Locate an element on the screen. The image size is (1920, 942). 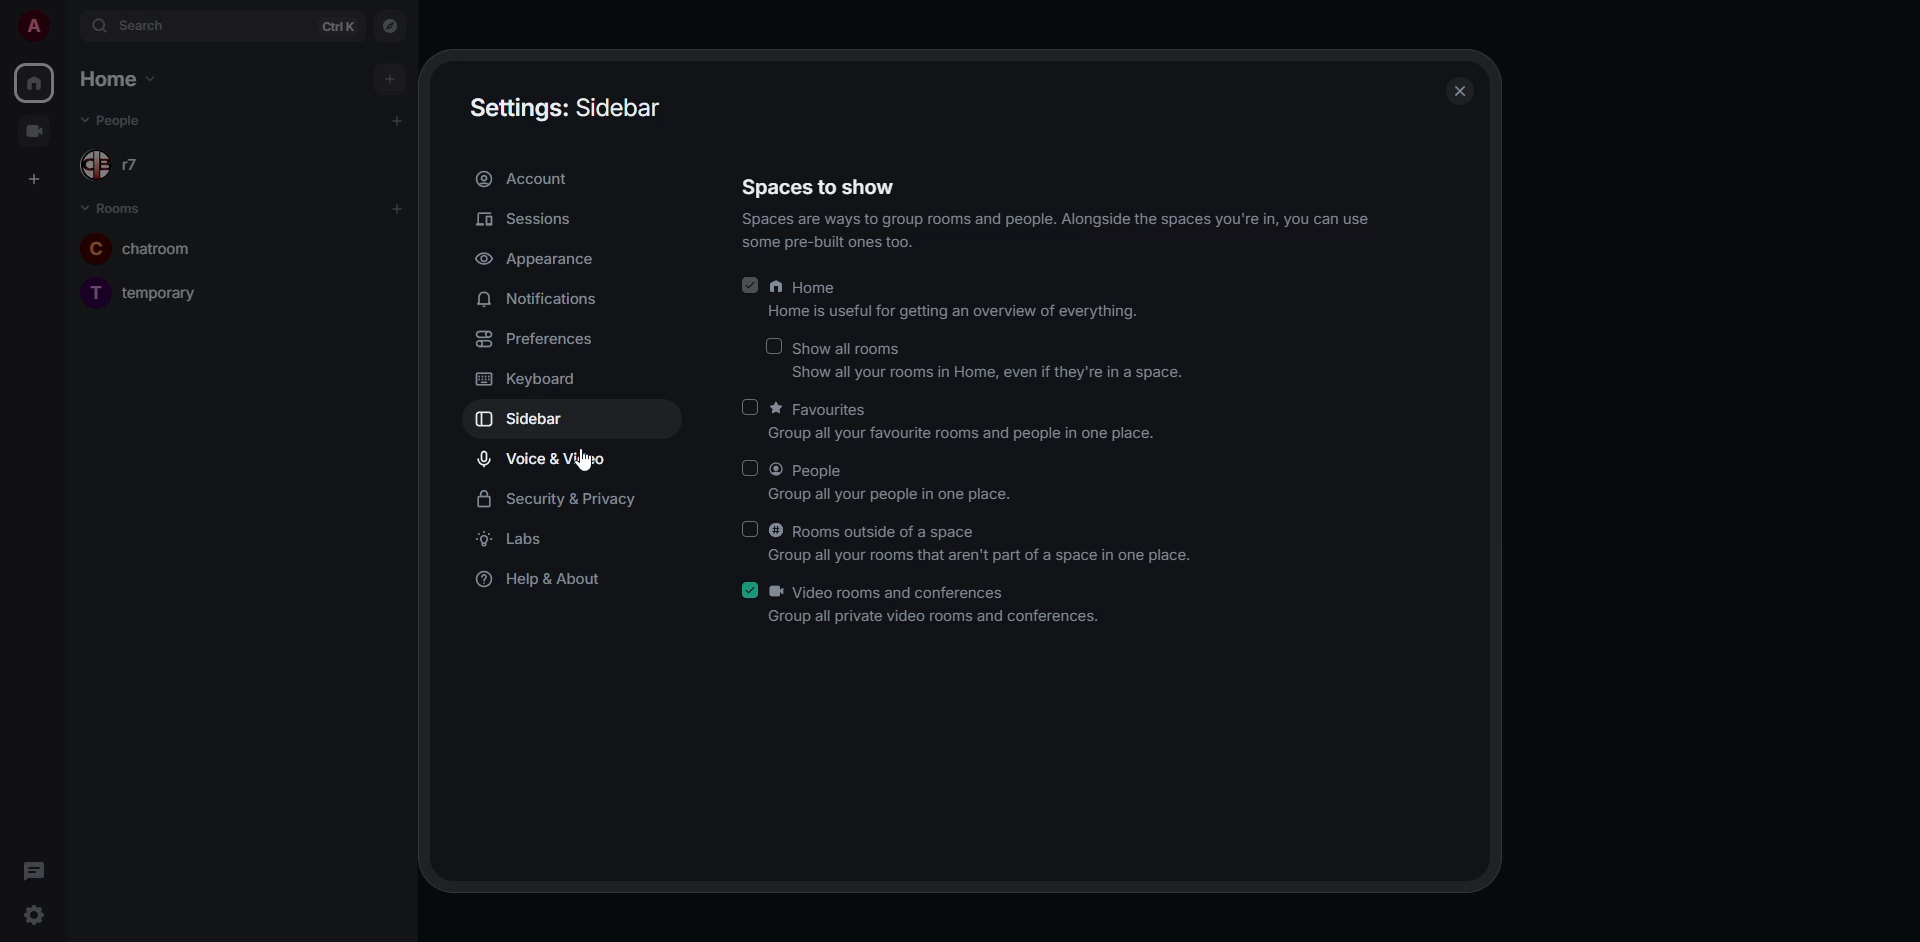
room is located at coordinates (115, 209).